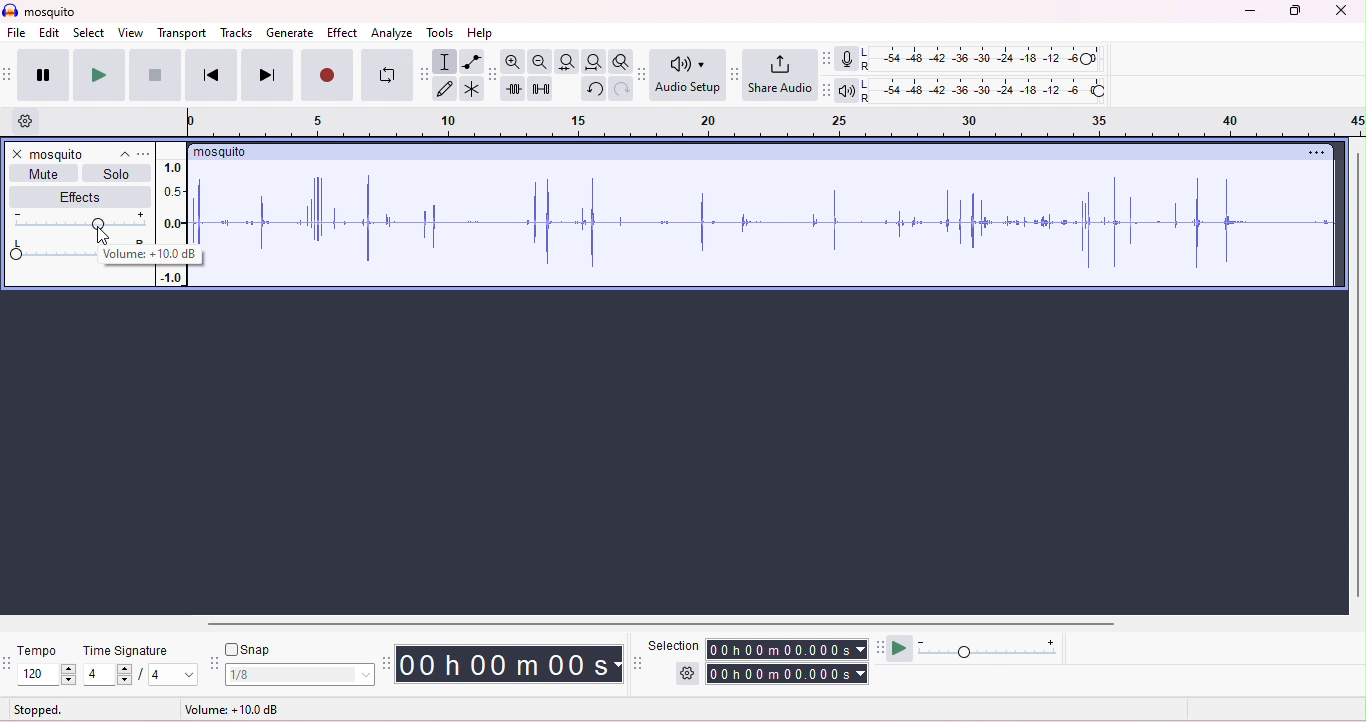 The width and height of the screenshot is (1366, 722). What do you see at coordinates (208, 75) in the screenshot?
I see `previous` at bounding box center [208, 75].